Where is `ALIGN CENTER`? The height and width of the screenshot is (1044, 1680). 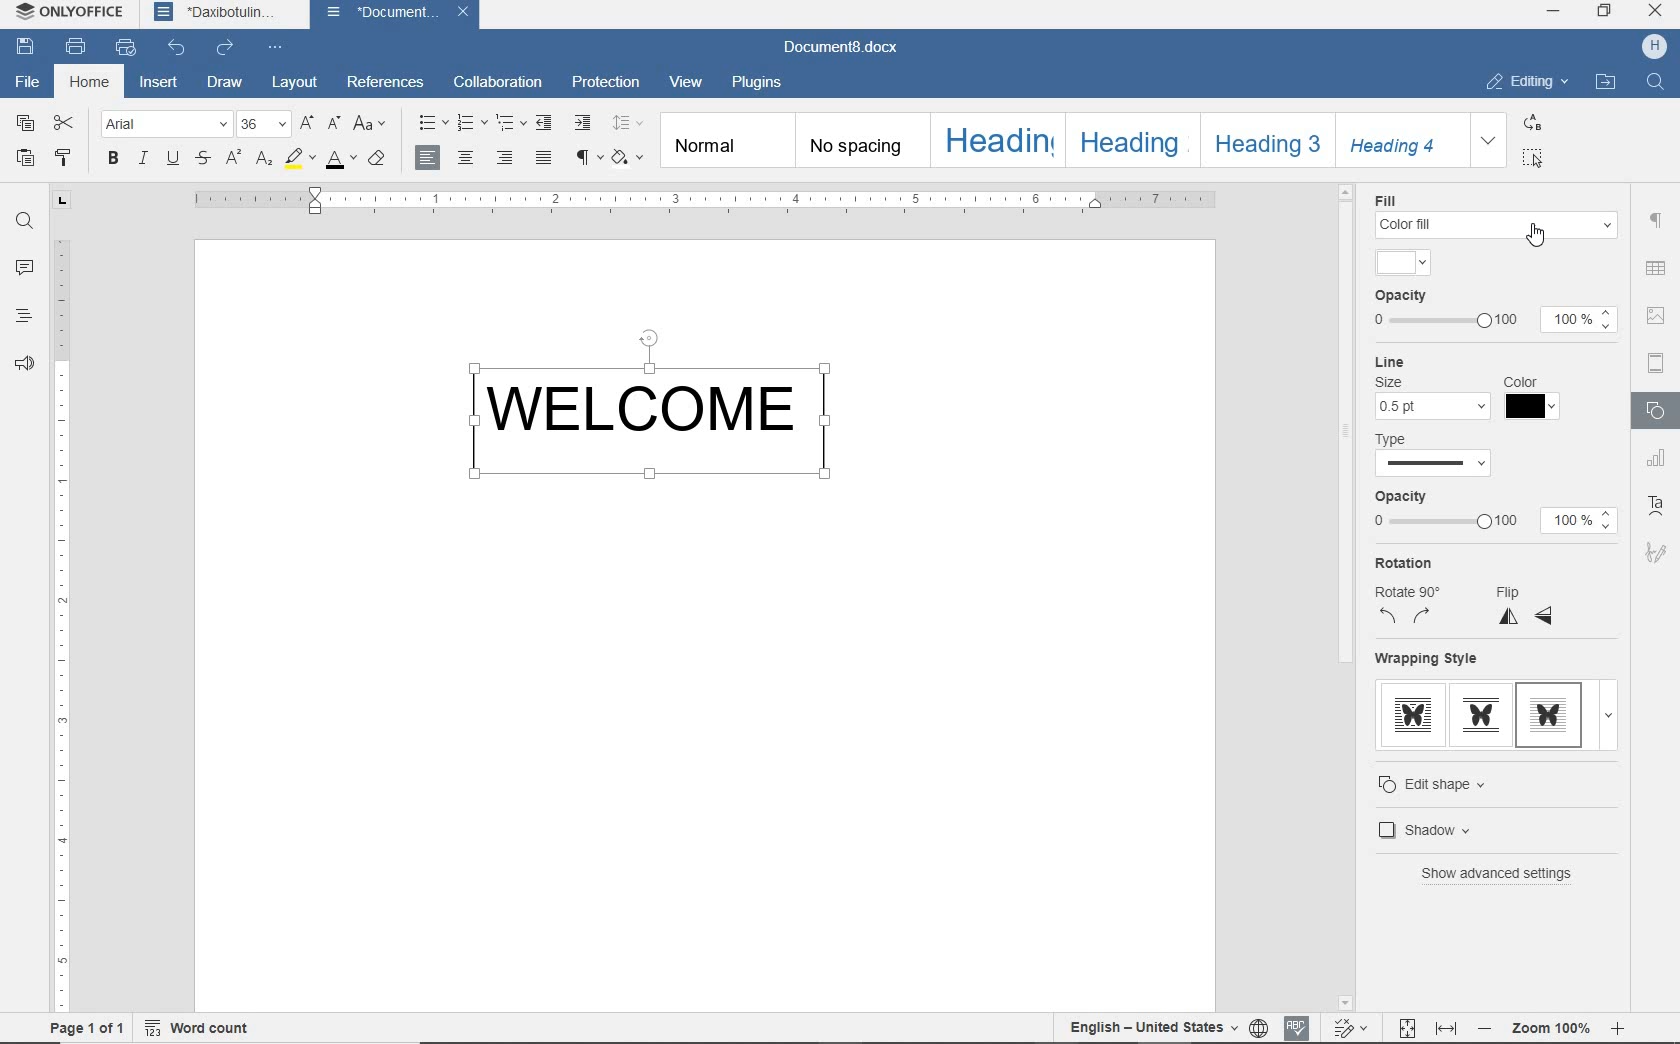
ALIGN CENTER is located at coordinates (467, 158).